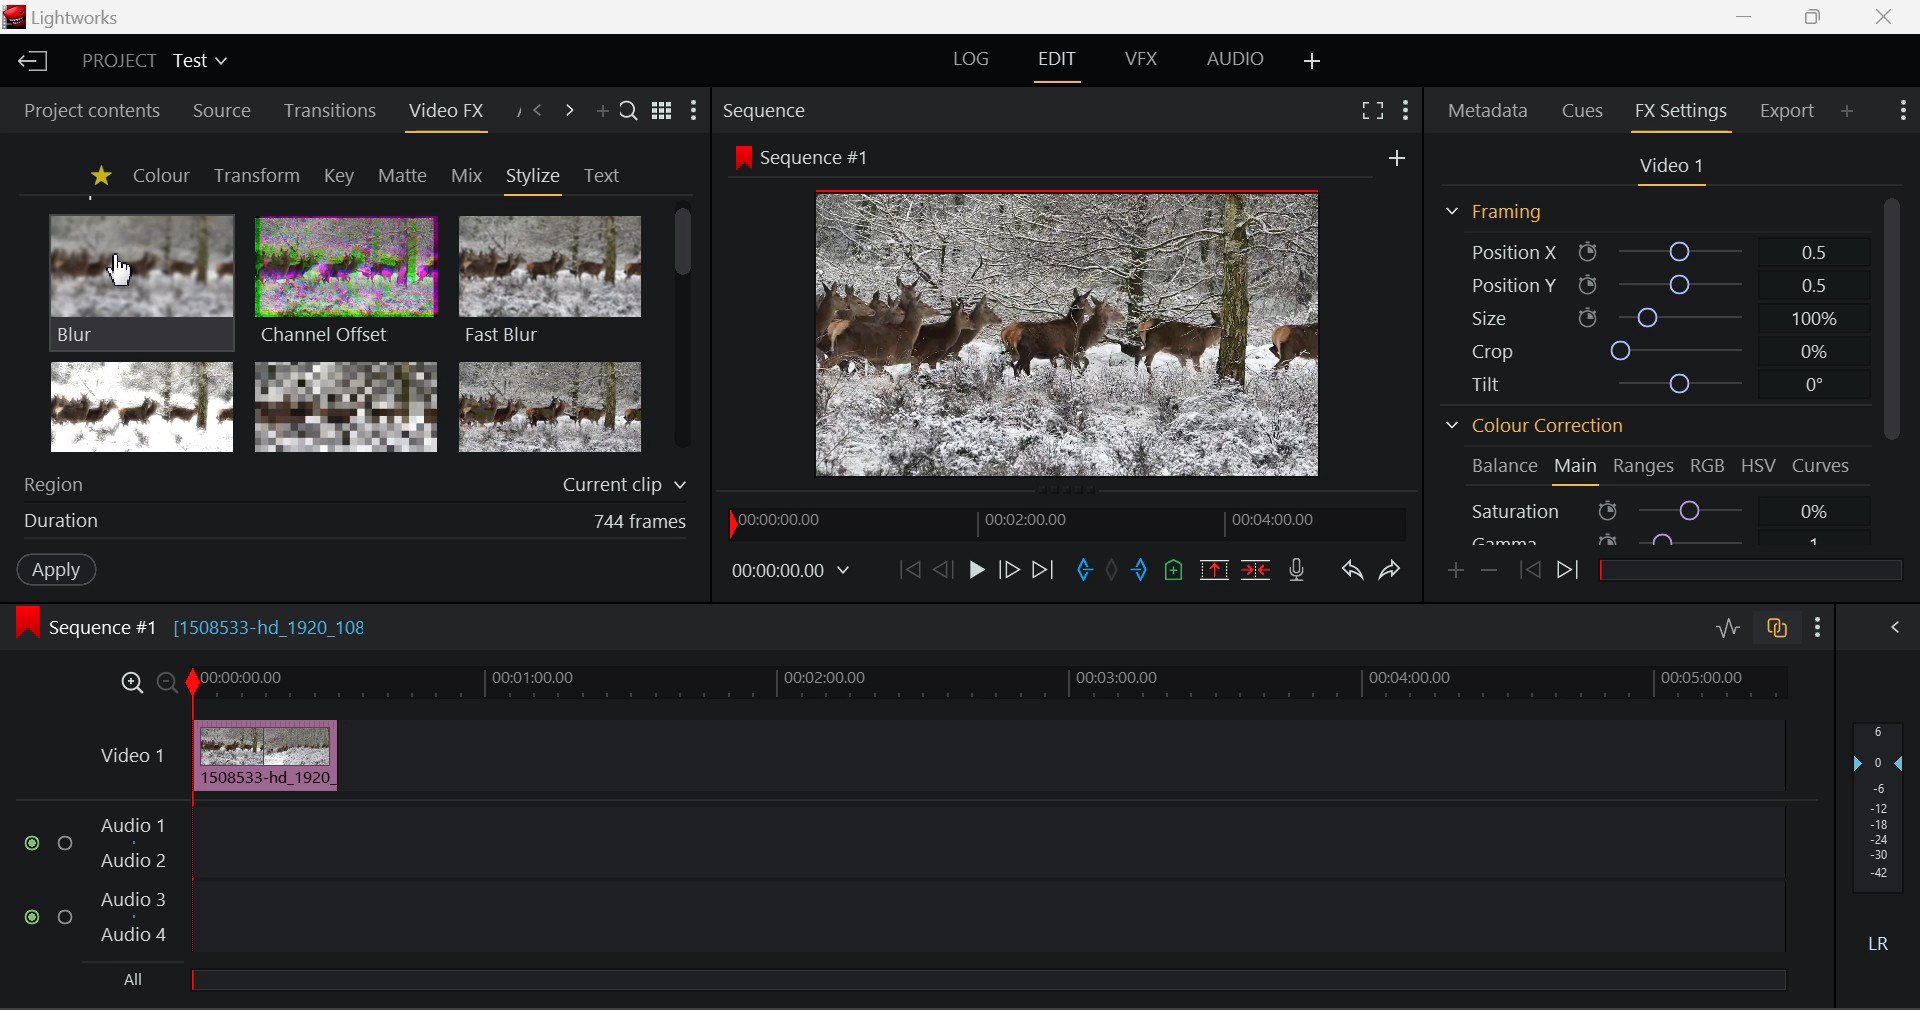 The height and width of the screenshot is (1010, 1920). I want to click on Show Settings, so click(698, 111).